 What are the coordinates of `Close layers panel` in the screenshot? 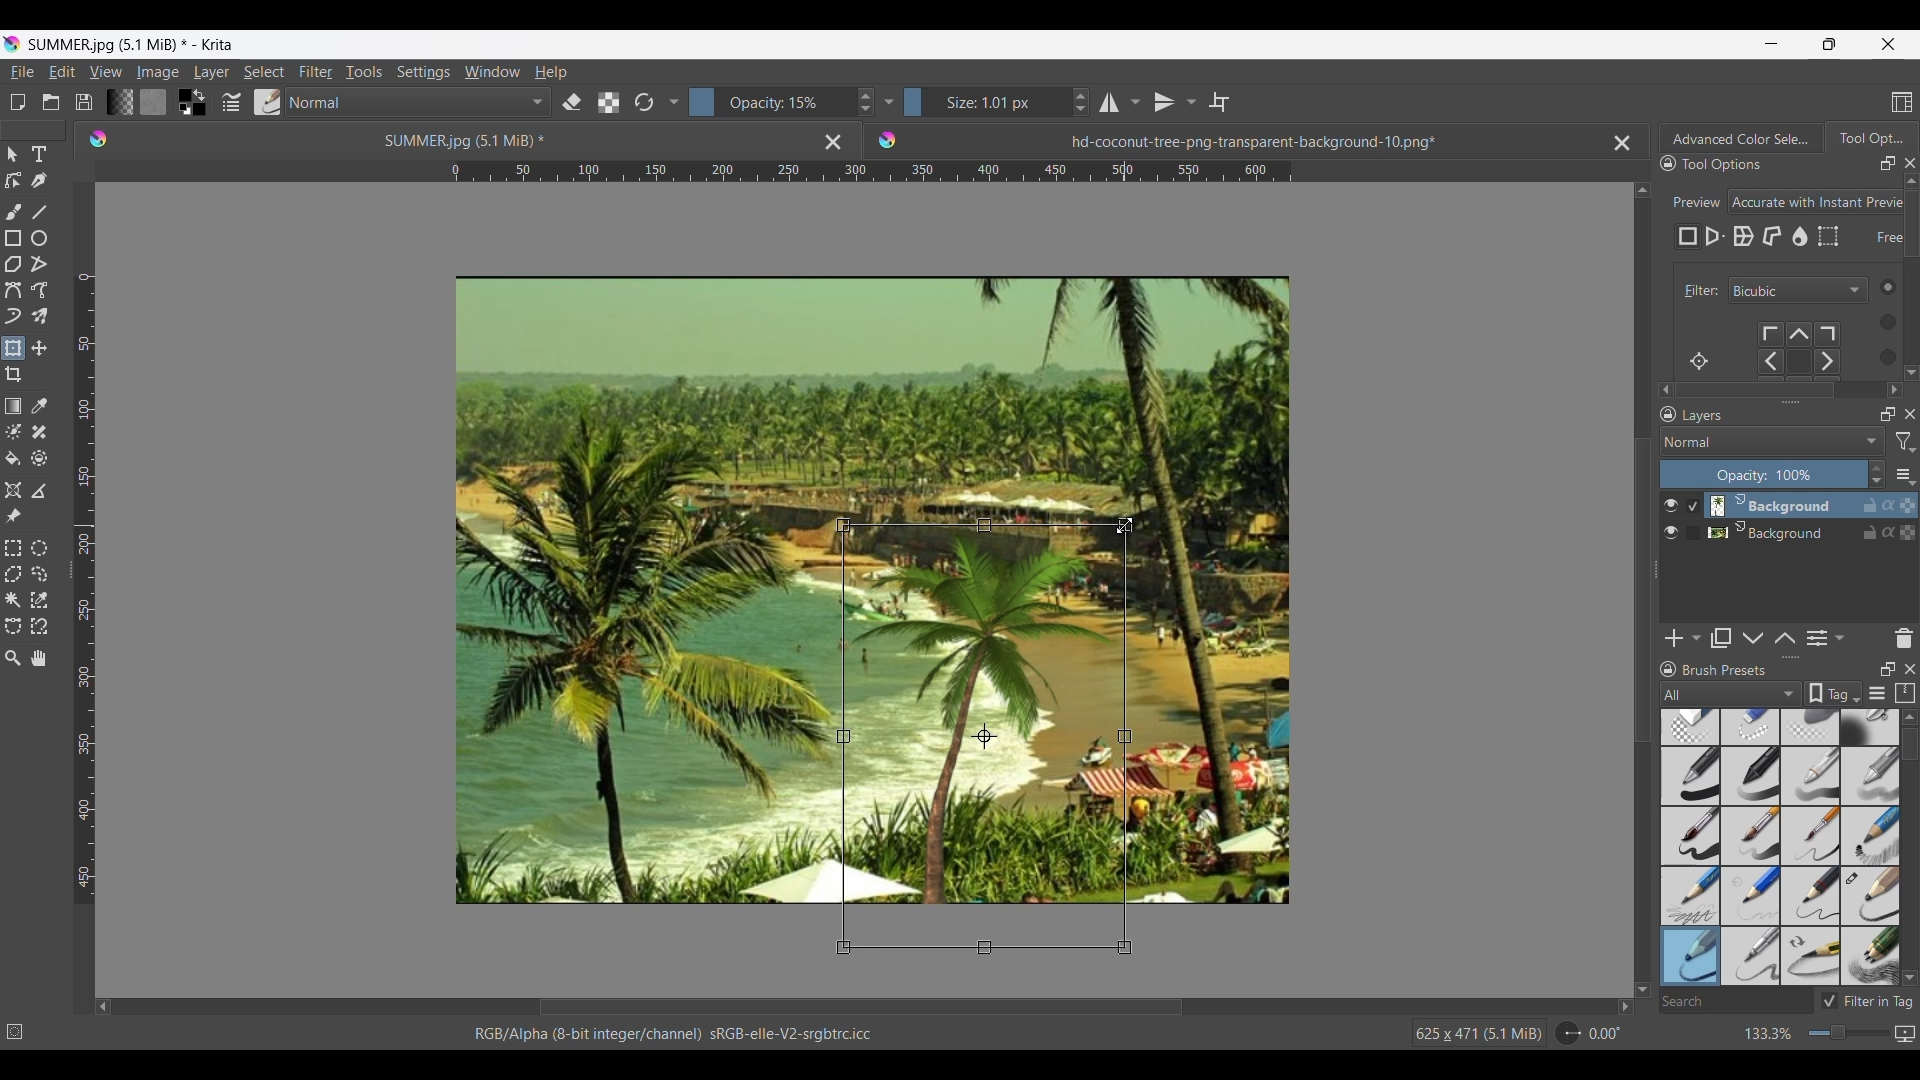 It's located at (1910, 414).